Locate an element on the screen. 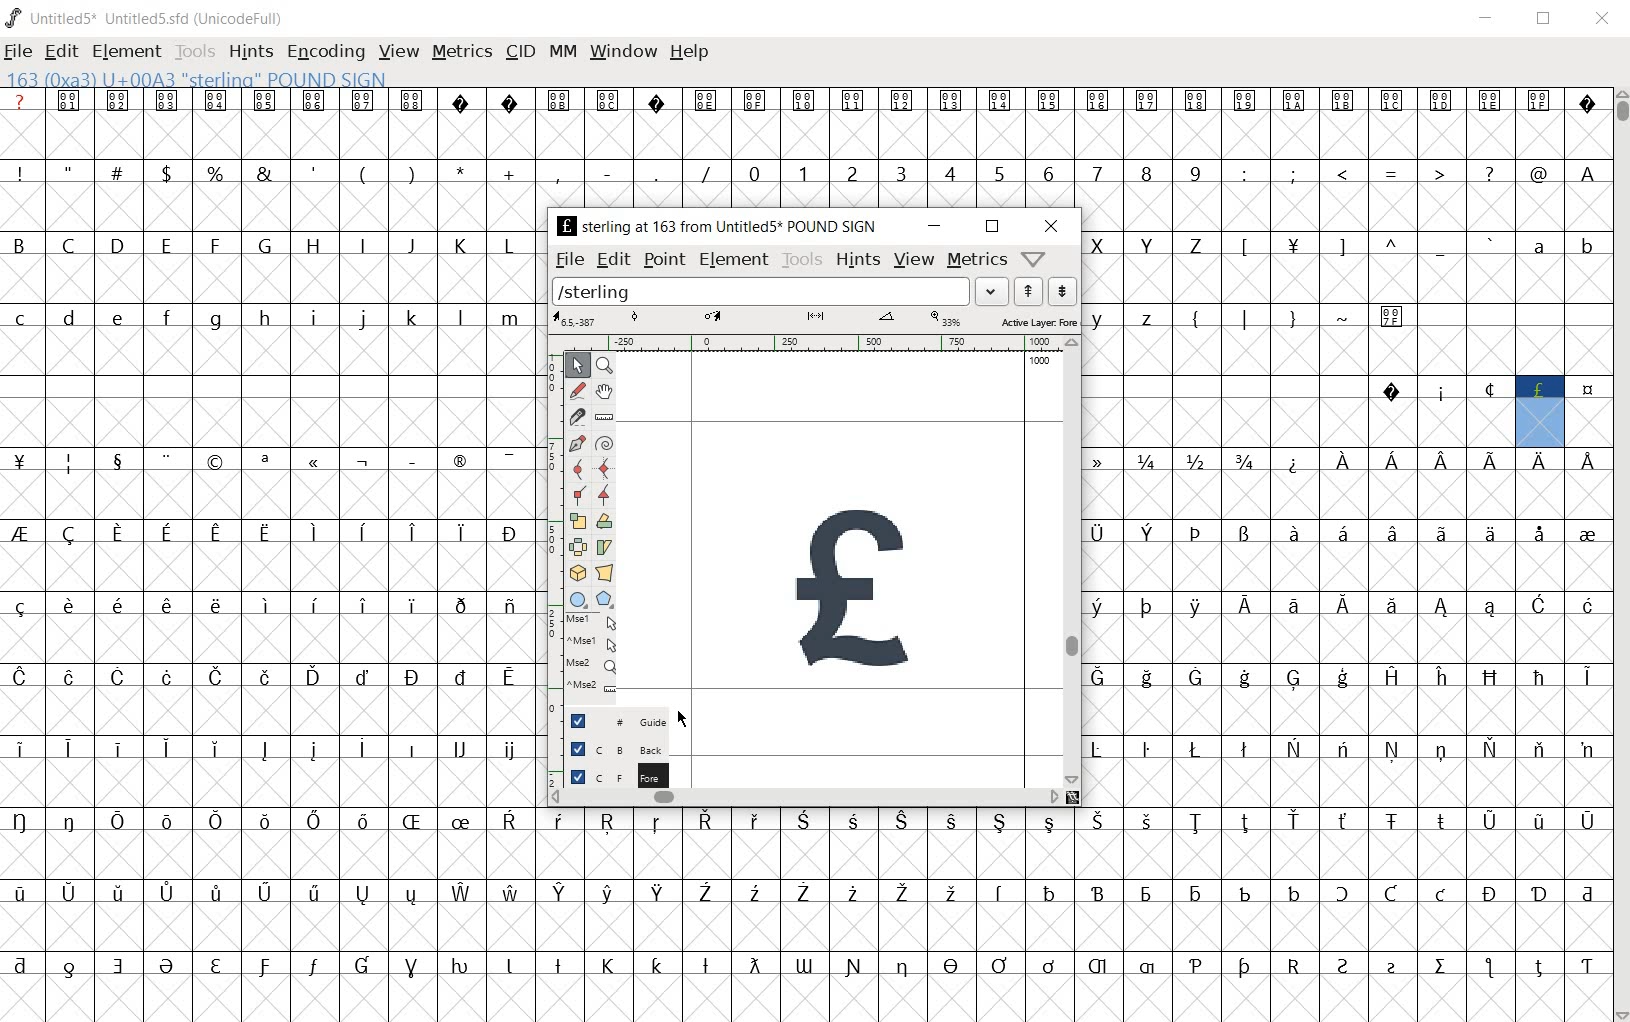  , is located at coordinates (558, 175).